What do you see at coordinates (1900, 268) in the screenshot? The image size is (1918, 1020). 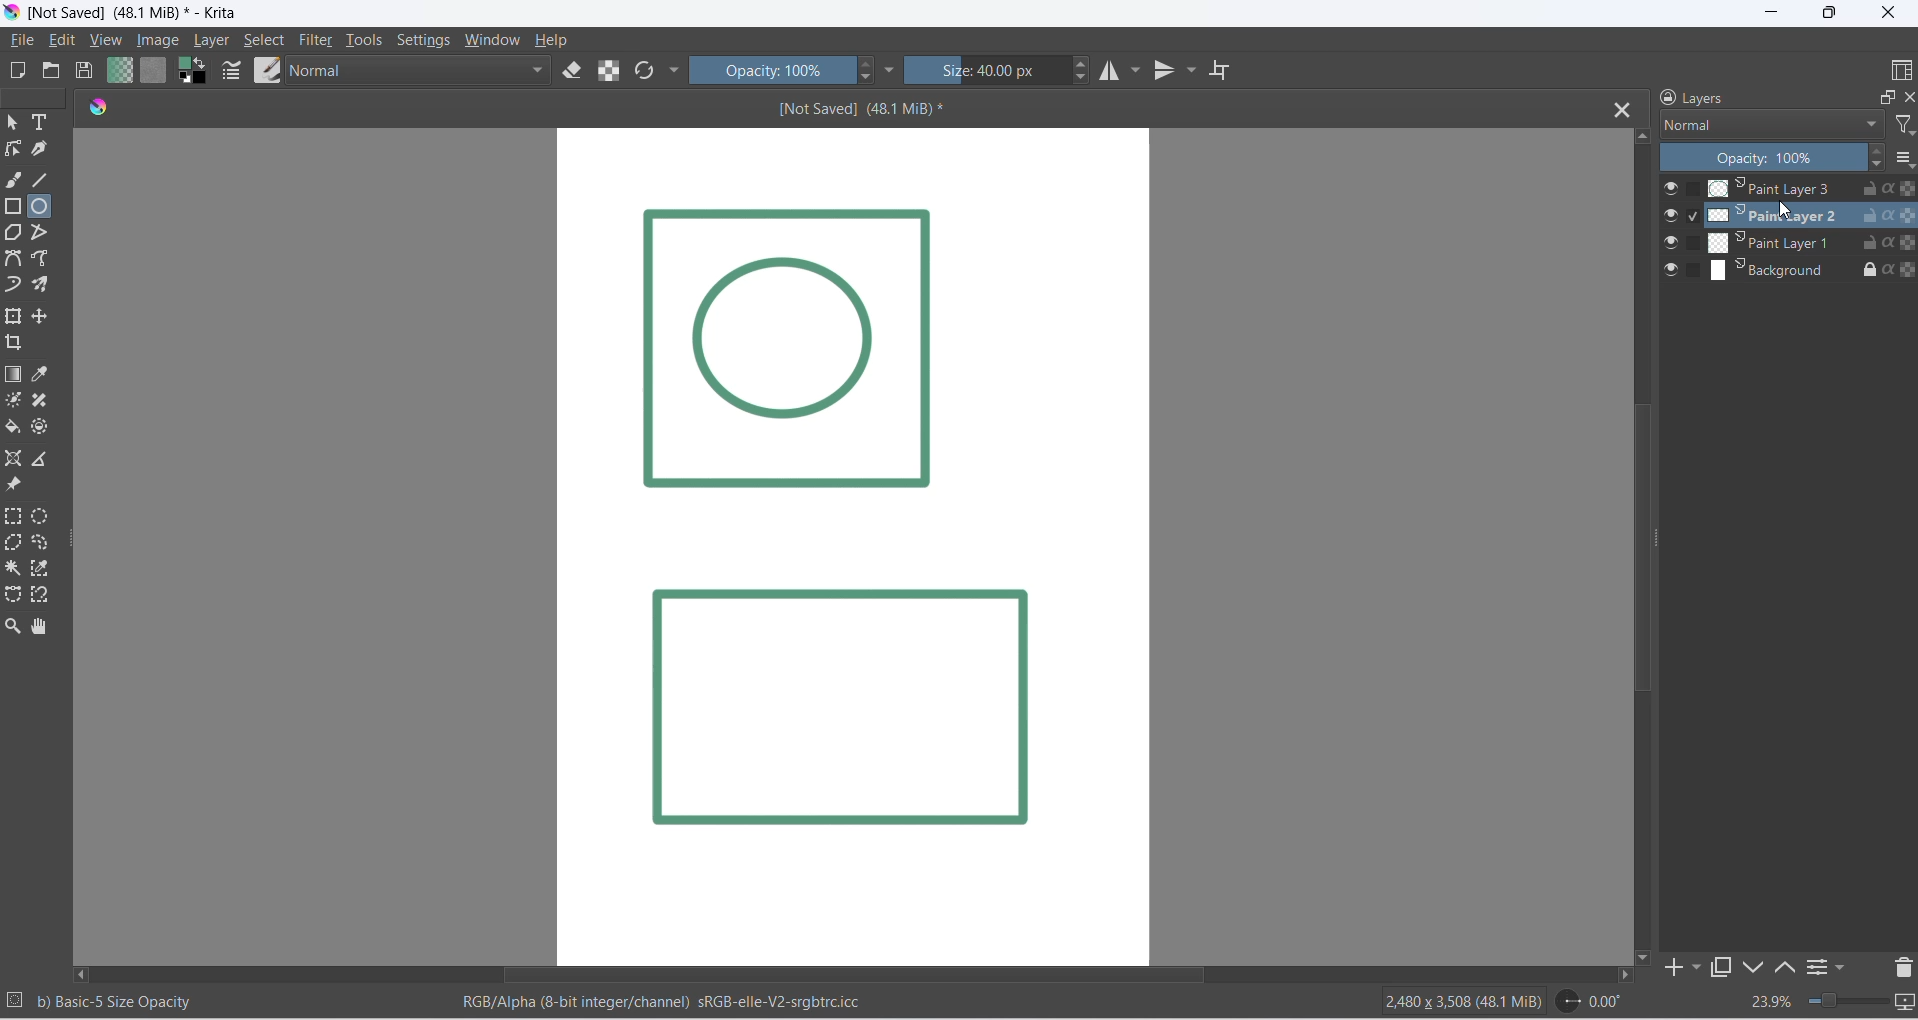 I see `preserve alpha` at bounding box center [1900, 268].